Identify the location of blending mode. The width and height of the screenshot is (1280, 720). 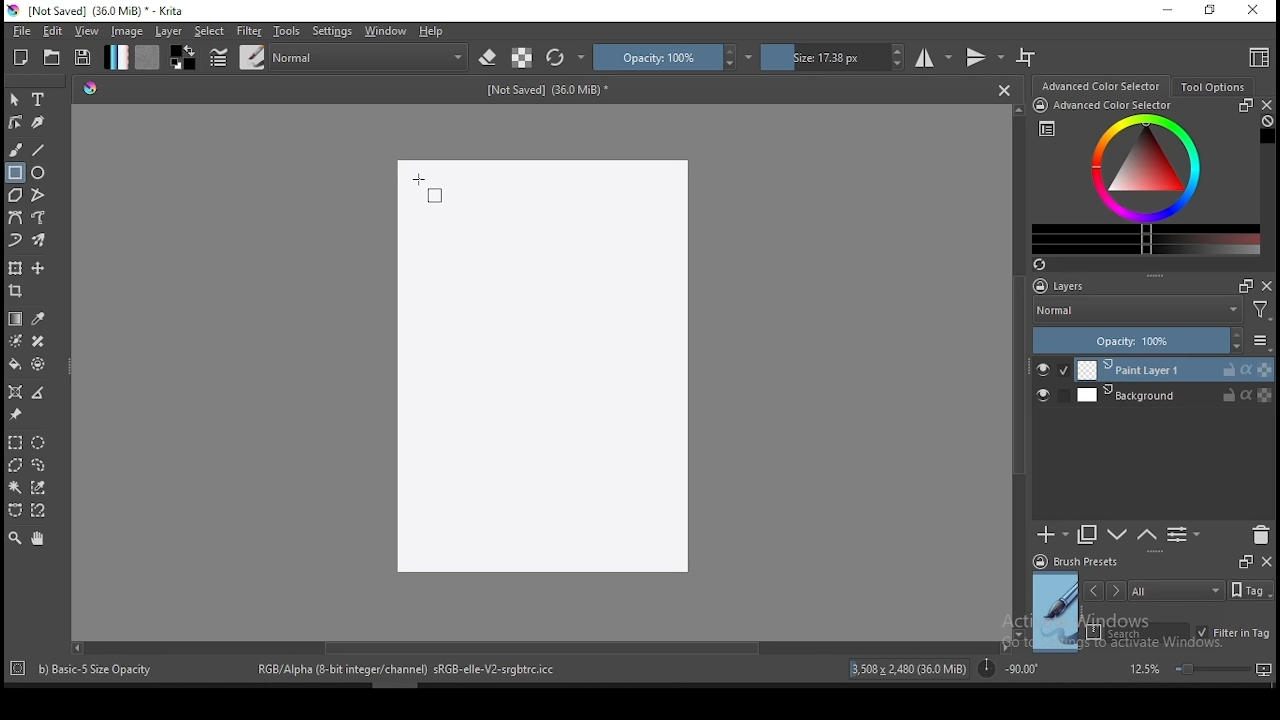
(1136, 312).